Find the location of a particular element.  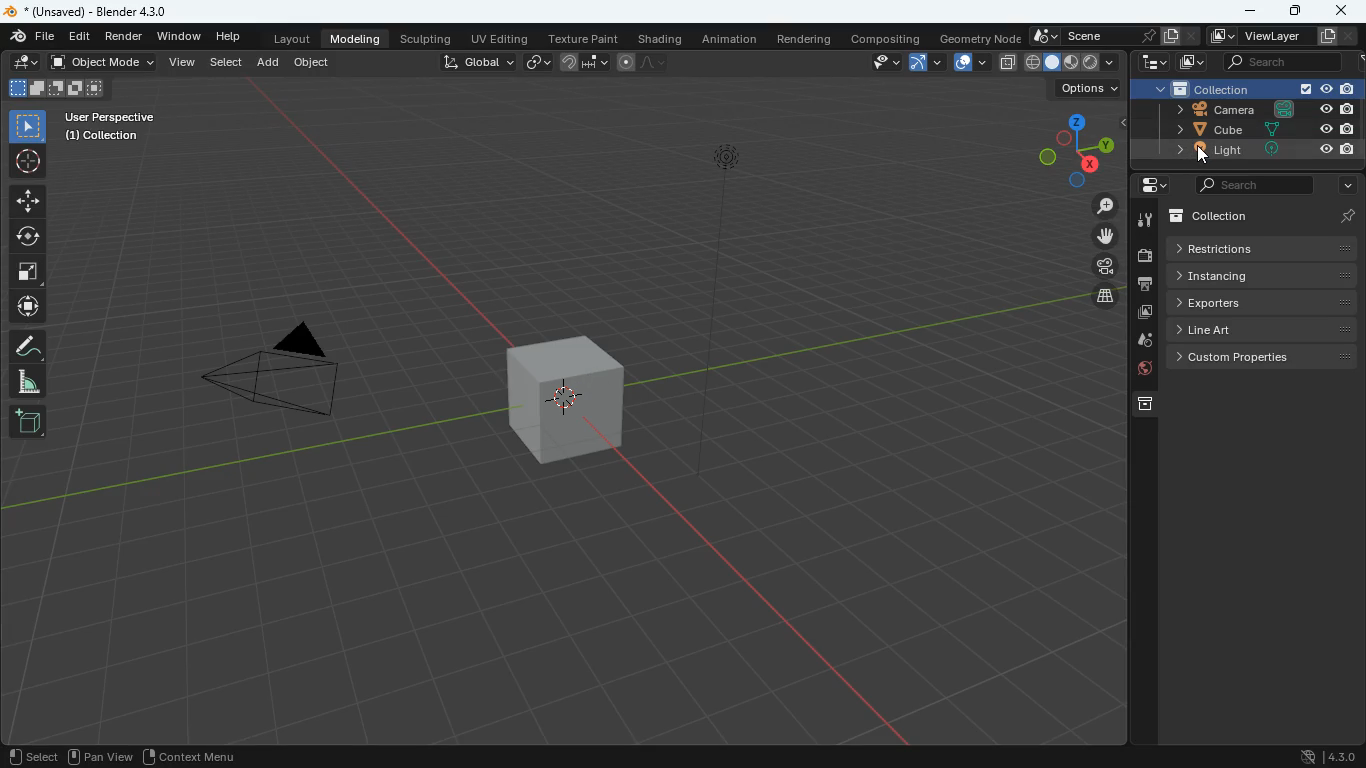

geometry node is located at coordinates (981, 38).